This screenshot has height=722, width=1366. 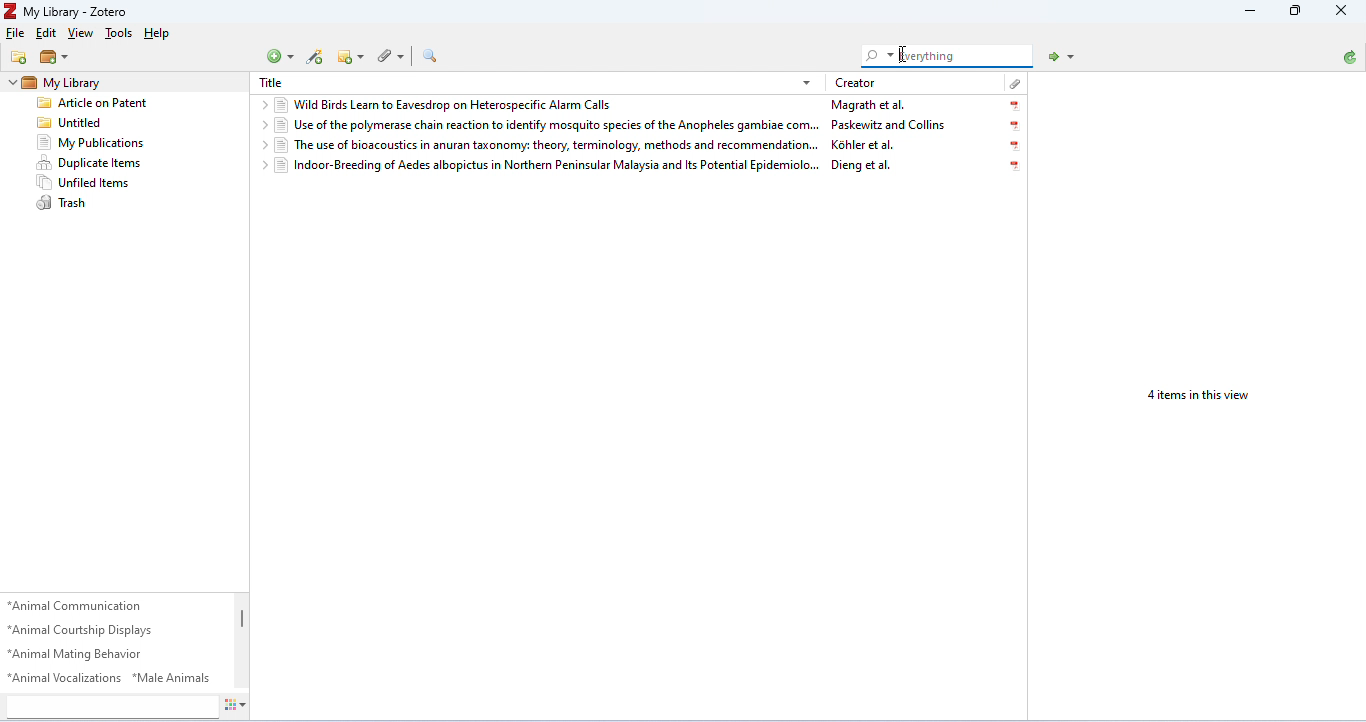 What do you see at coordinates (429, 56) in the screenshot?
I see `Advanced Search` at bounding box center [429, 56].